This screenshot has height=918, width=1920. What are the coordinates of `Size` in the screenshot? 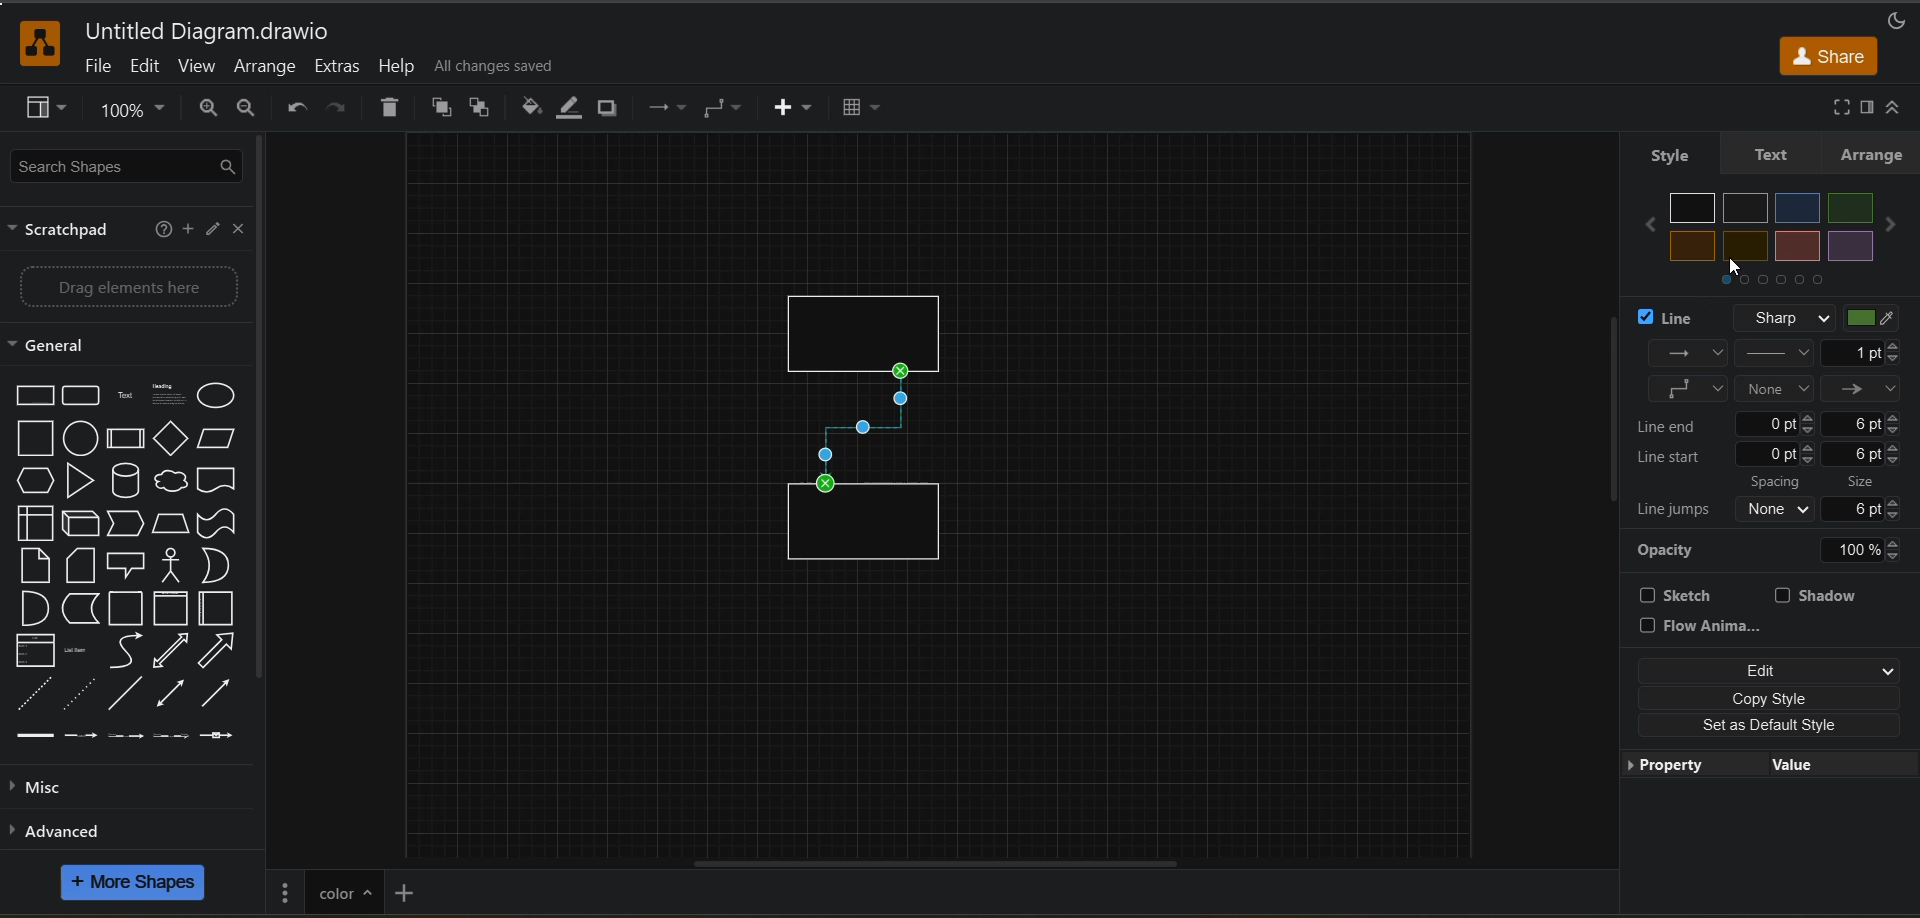 It's located at (1869, 480).